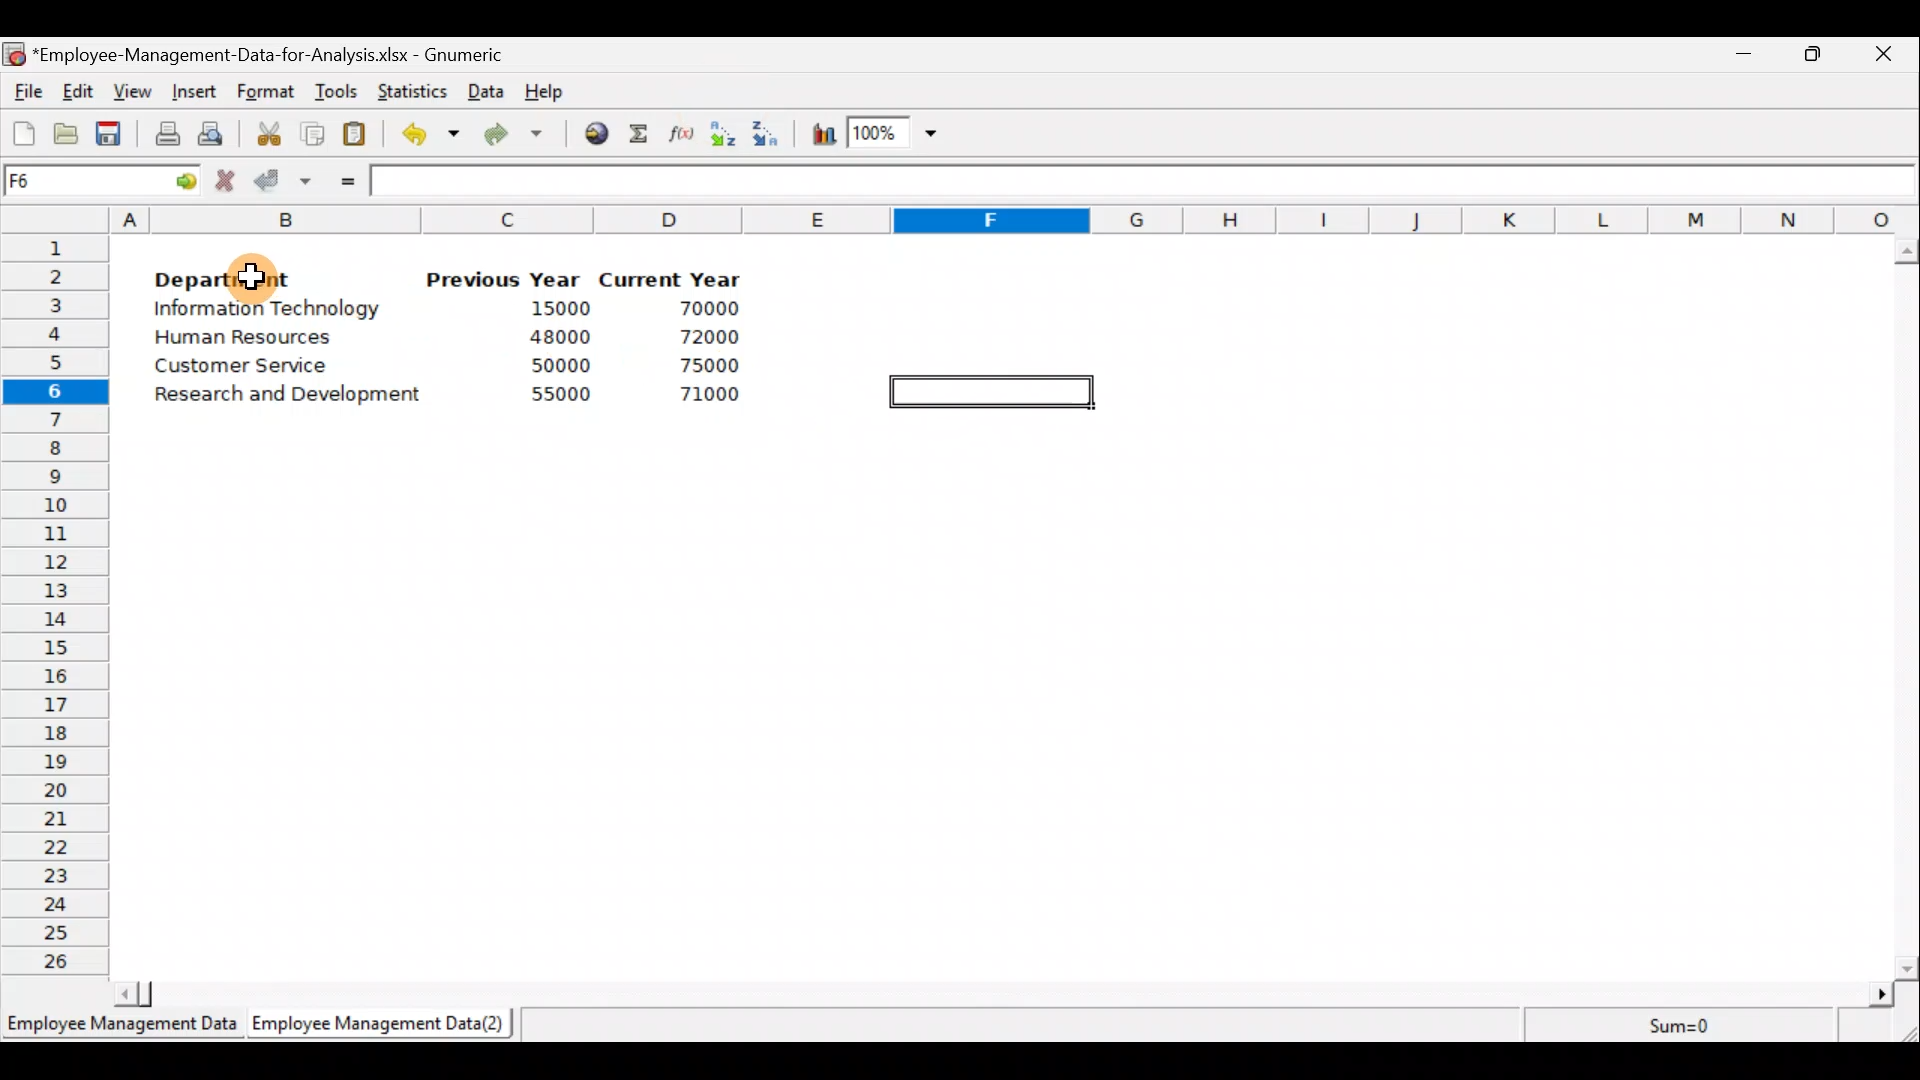  What do you see at coordinates (419, 129) in the screenshot?
I see `Undo last action` at bounding box center [419, 129].